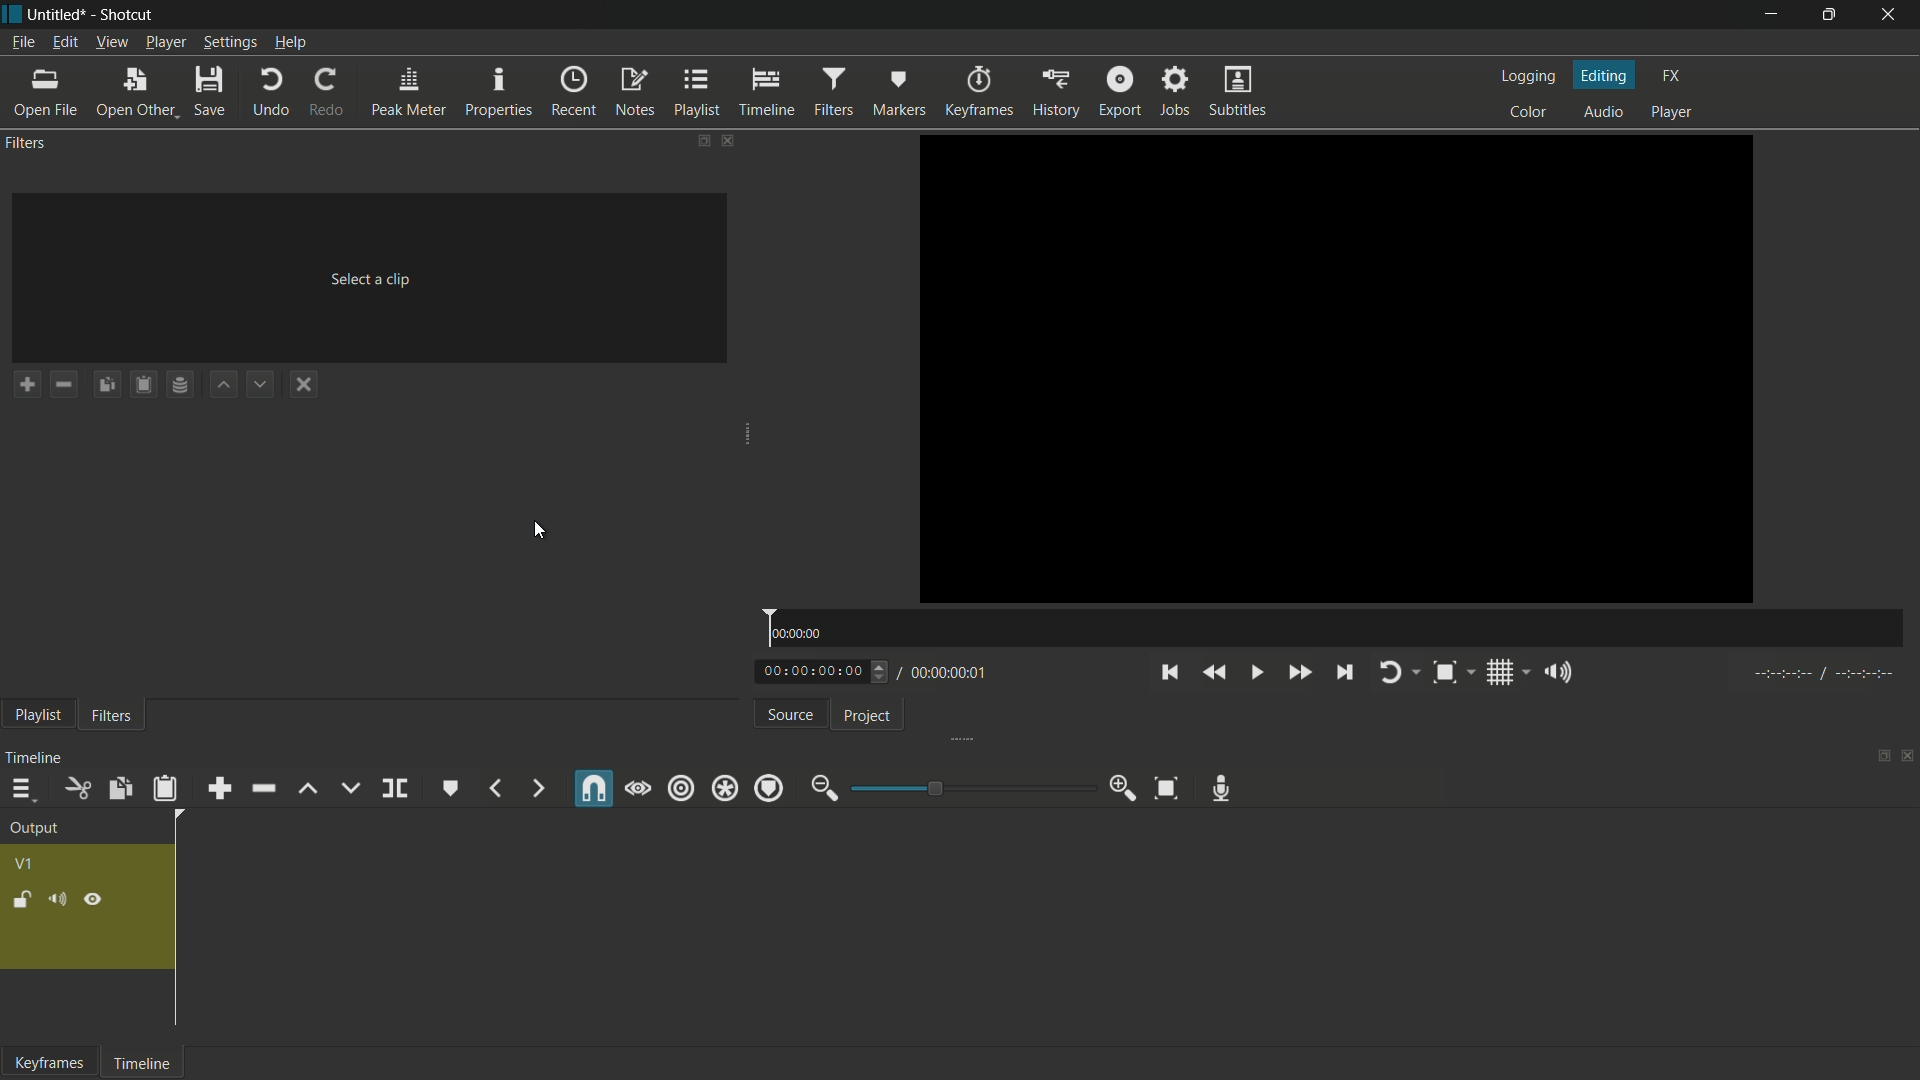 This screenshot has height=1080, width=1920. Describe the element at coordinates (67, 41) in the screenshot. I see `edit menu` at that location.